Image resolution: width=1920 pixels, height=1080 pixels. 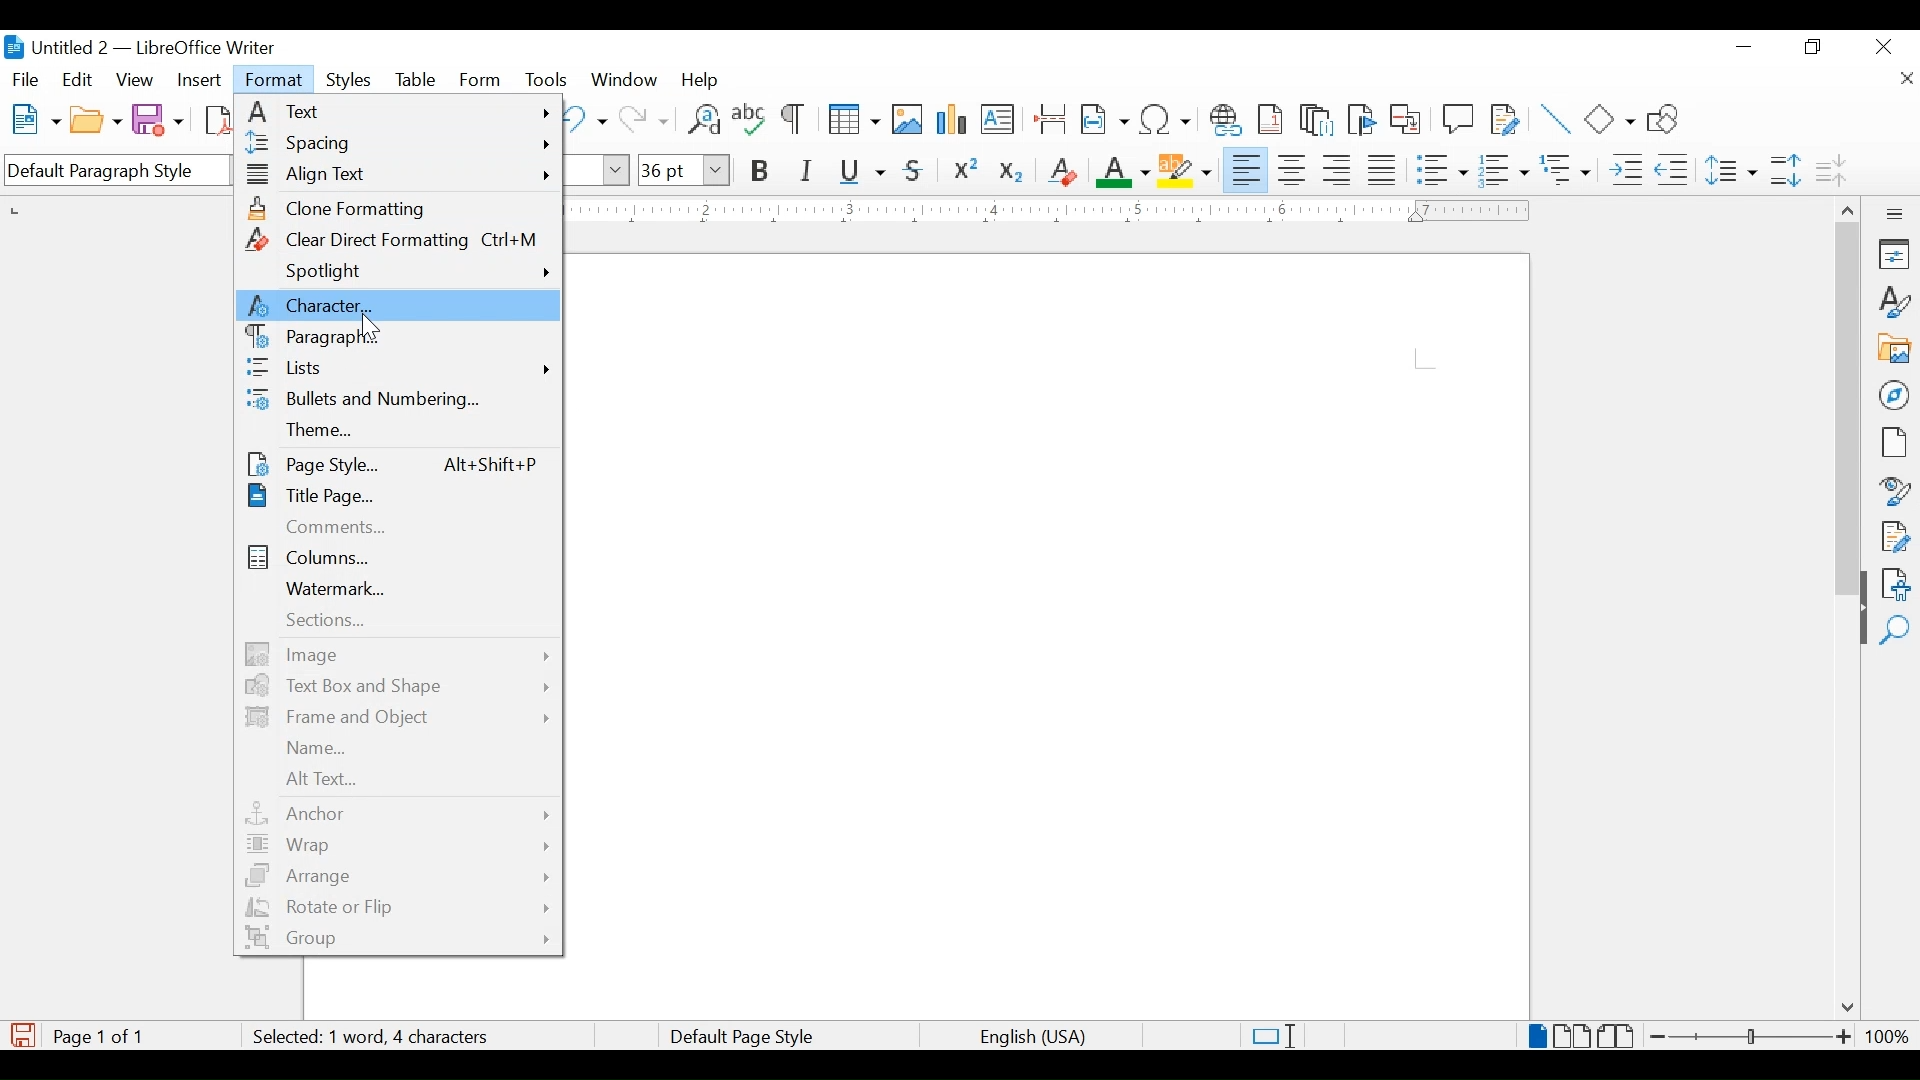 I want to click on scroll box, so click(x=1848, y=412).